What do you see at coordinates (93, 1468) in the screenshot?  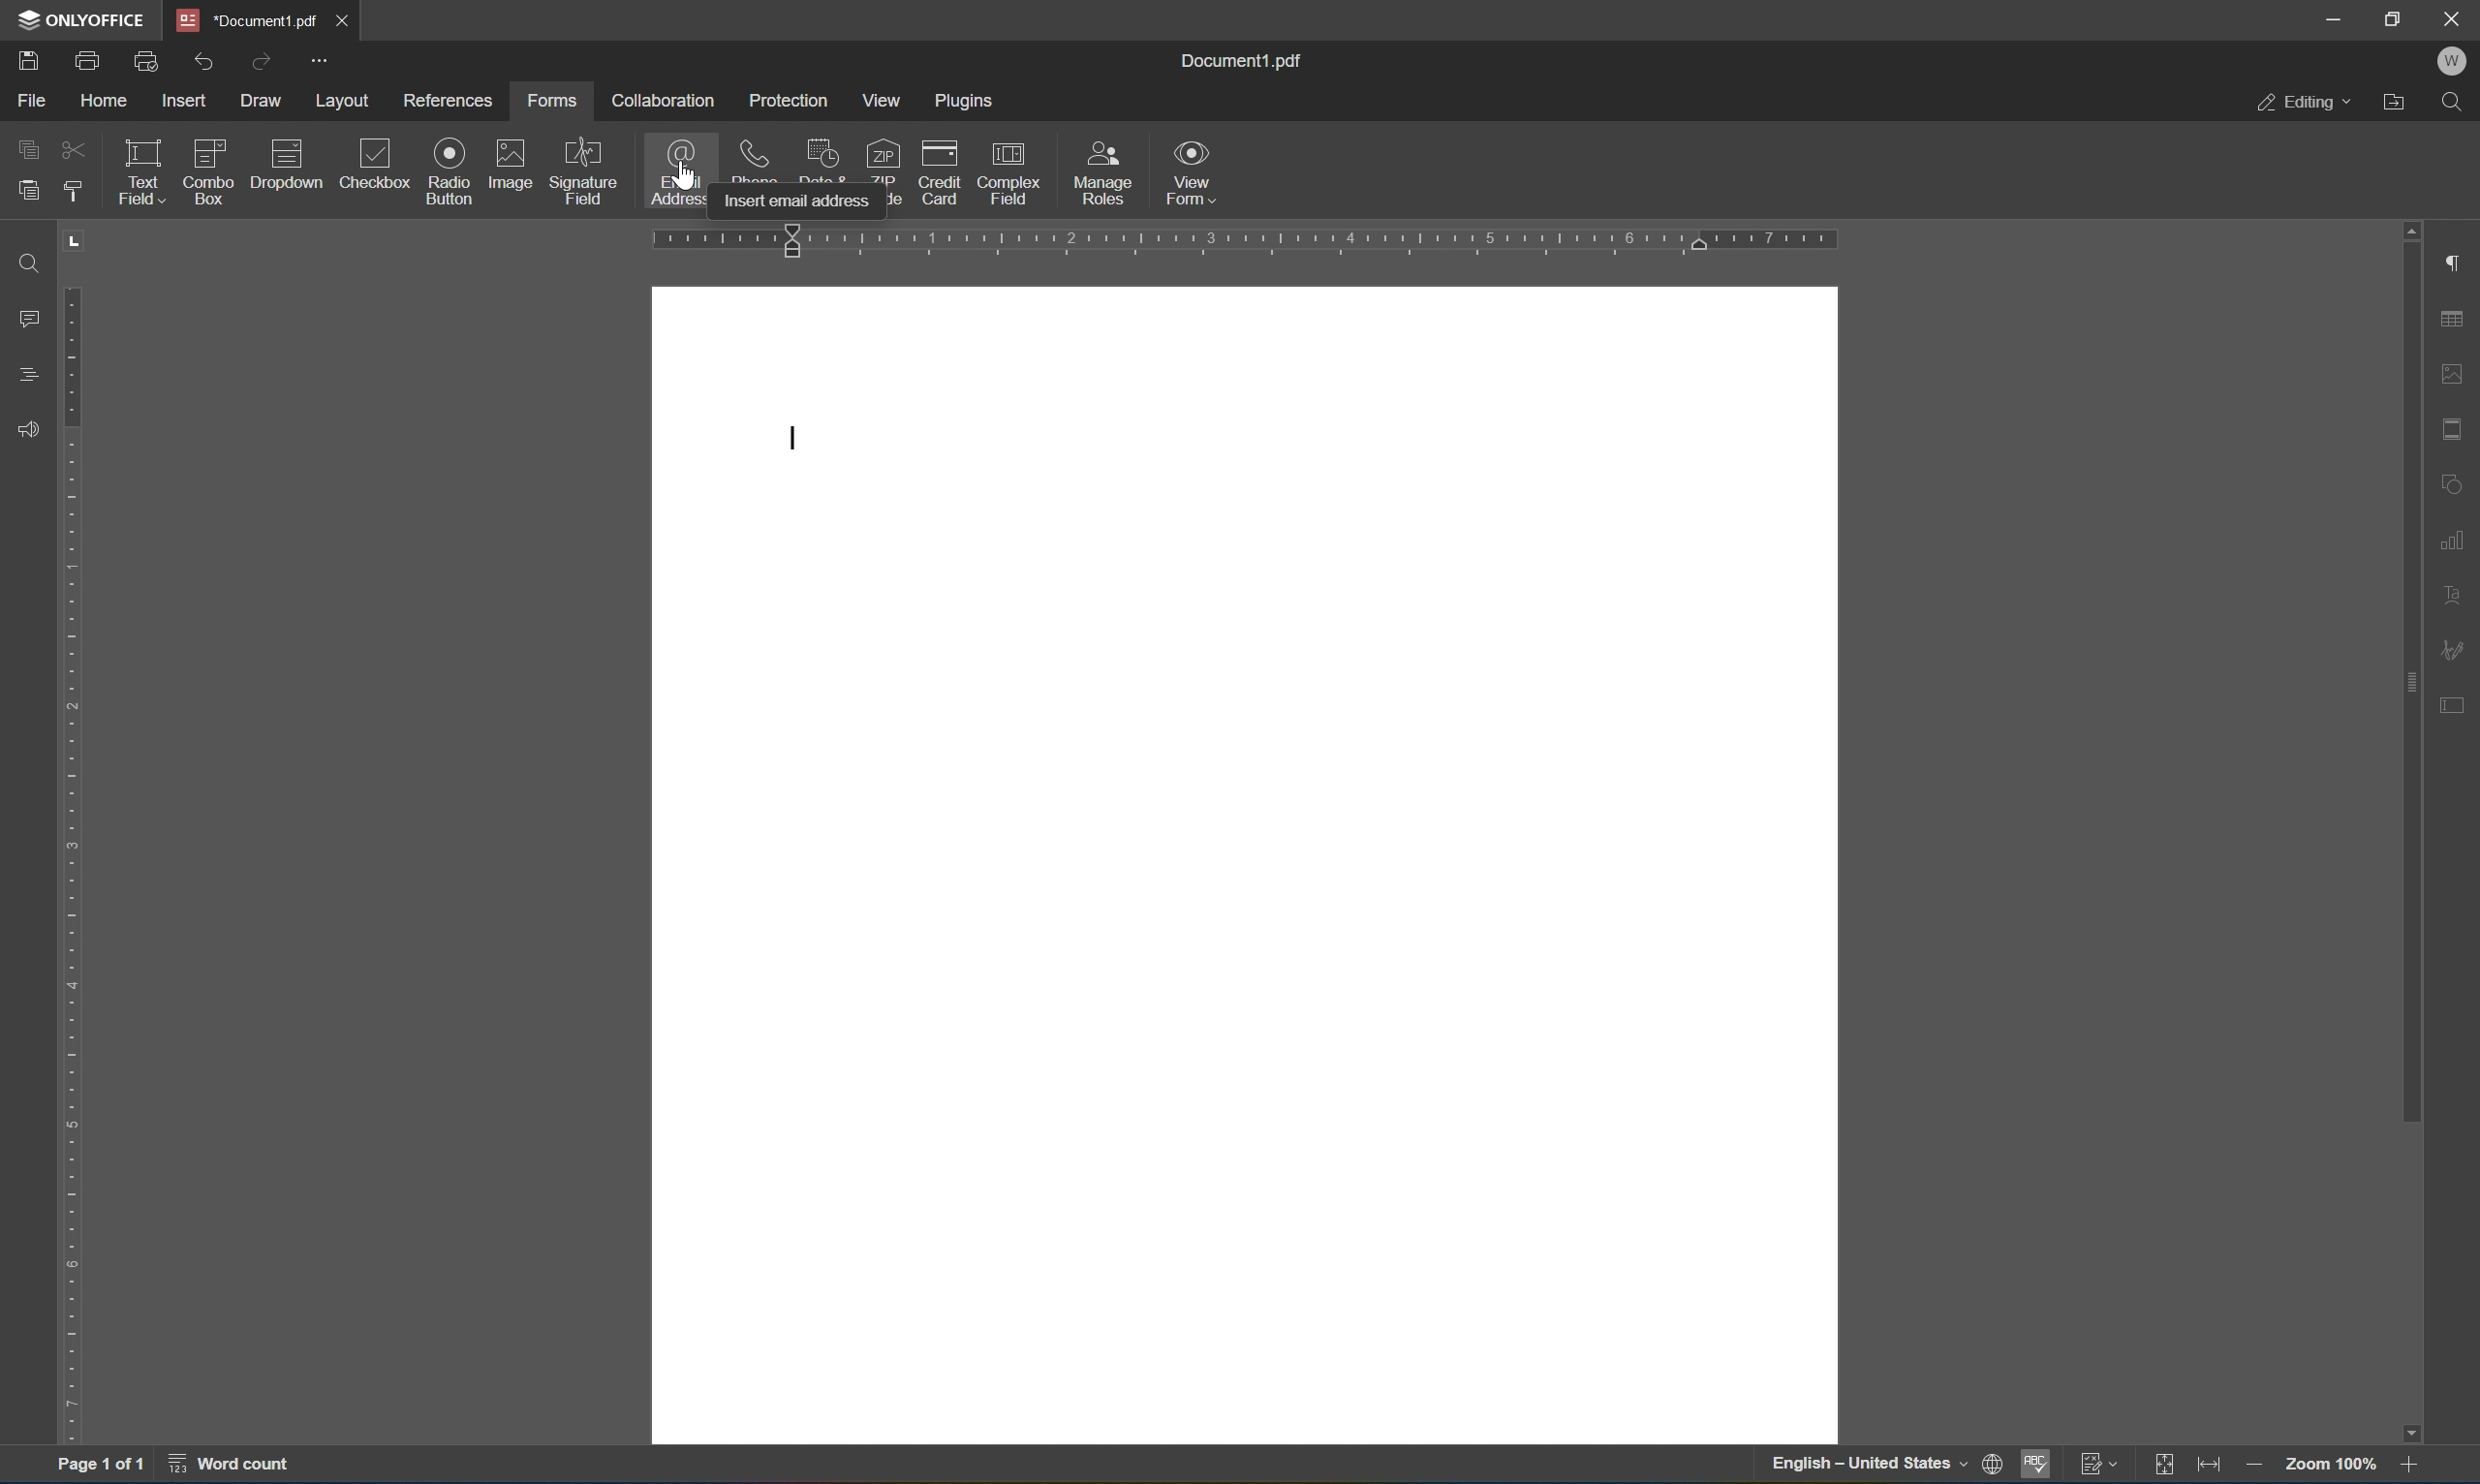 I see `page 1 of 1` at bounding box center [93, 1468].